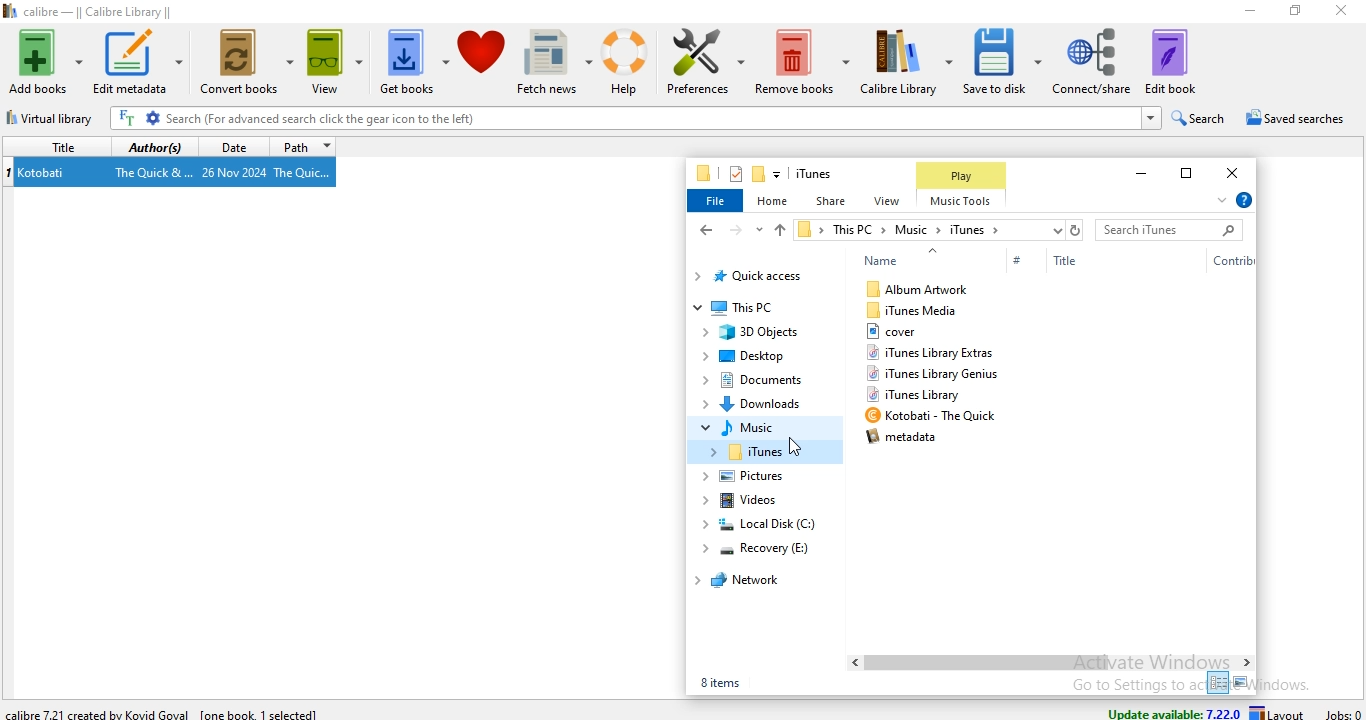 Image resolution: width=1366 pixels, height=720 pixels. Describe the element at coordinates (481, 61) in the screenshot. I see `donate to calibre` at that location.